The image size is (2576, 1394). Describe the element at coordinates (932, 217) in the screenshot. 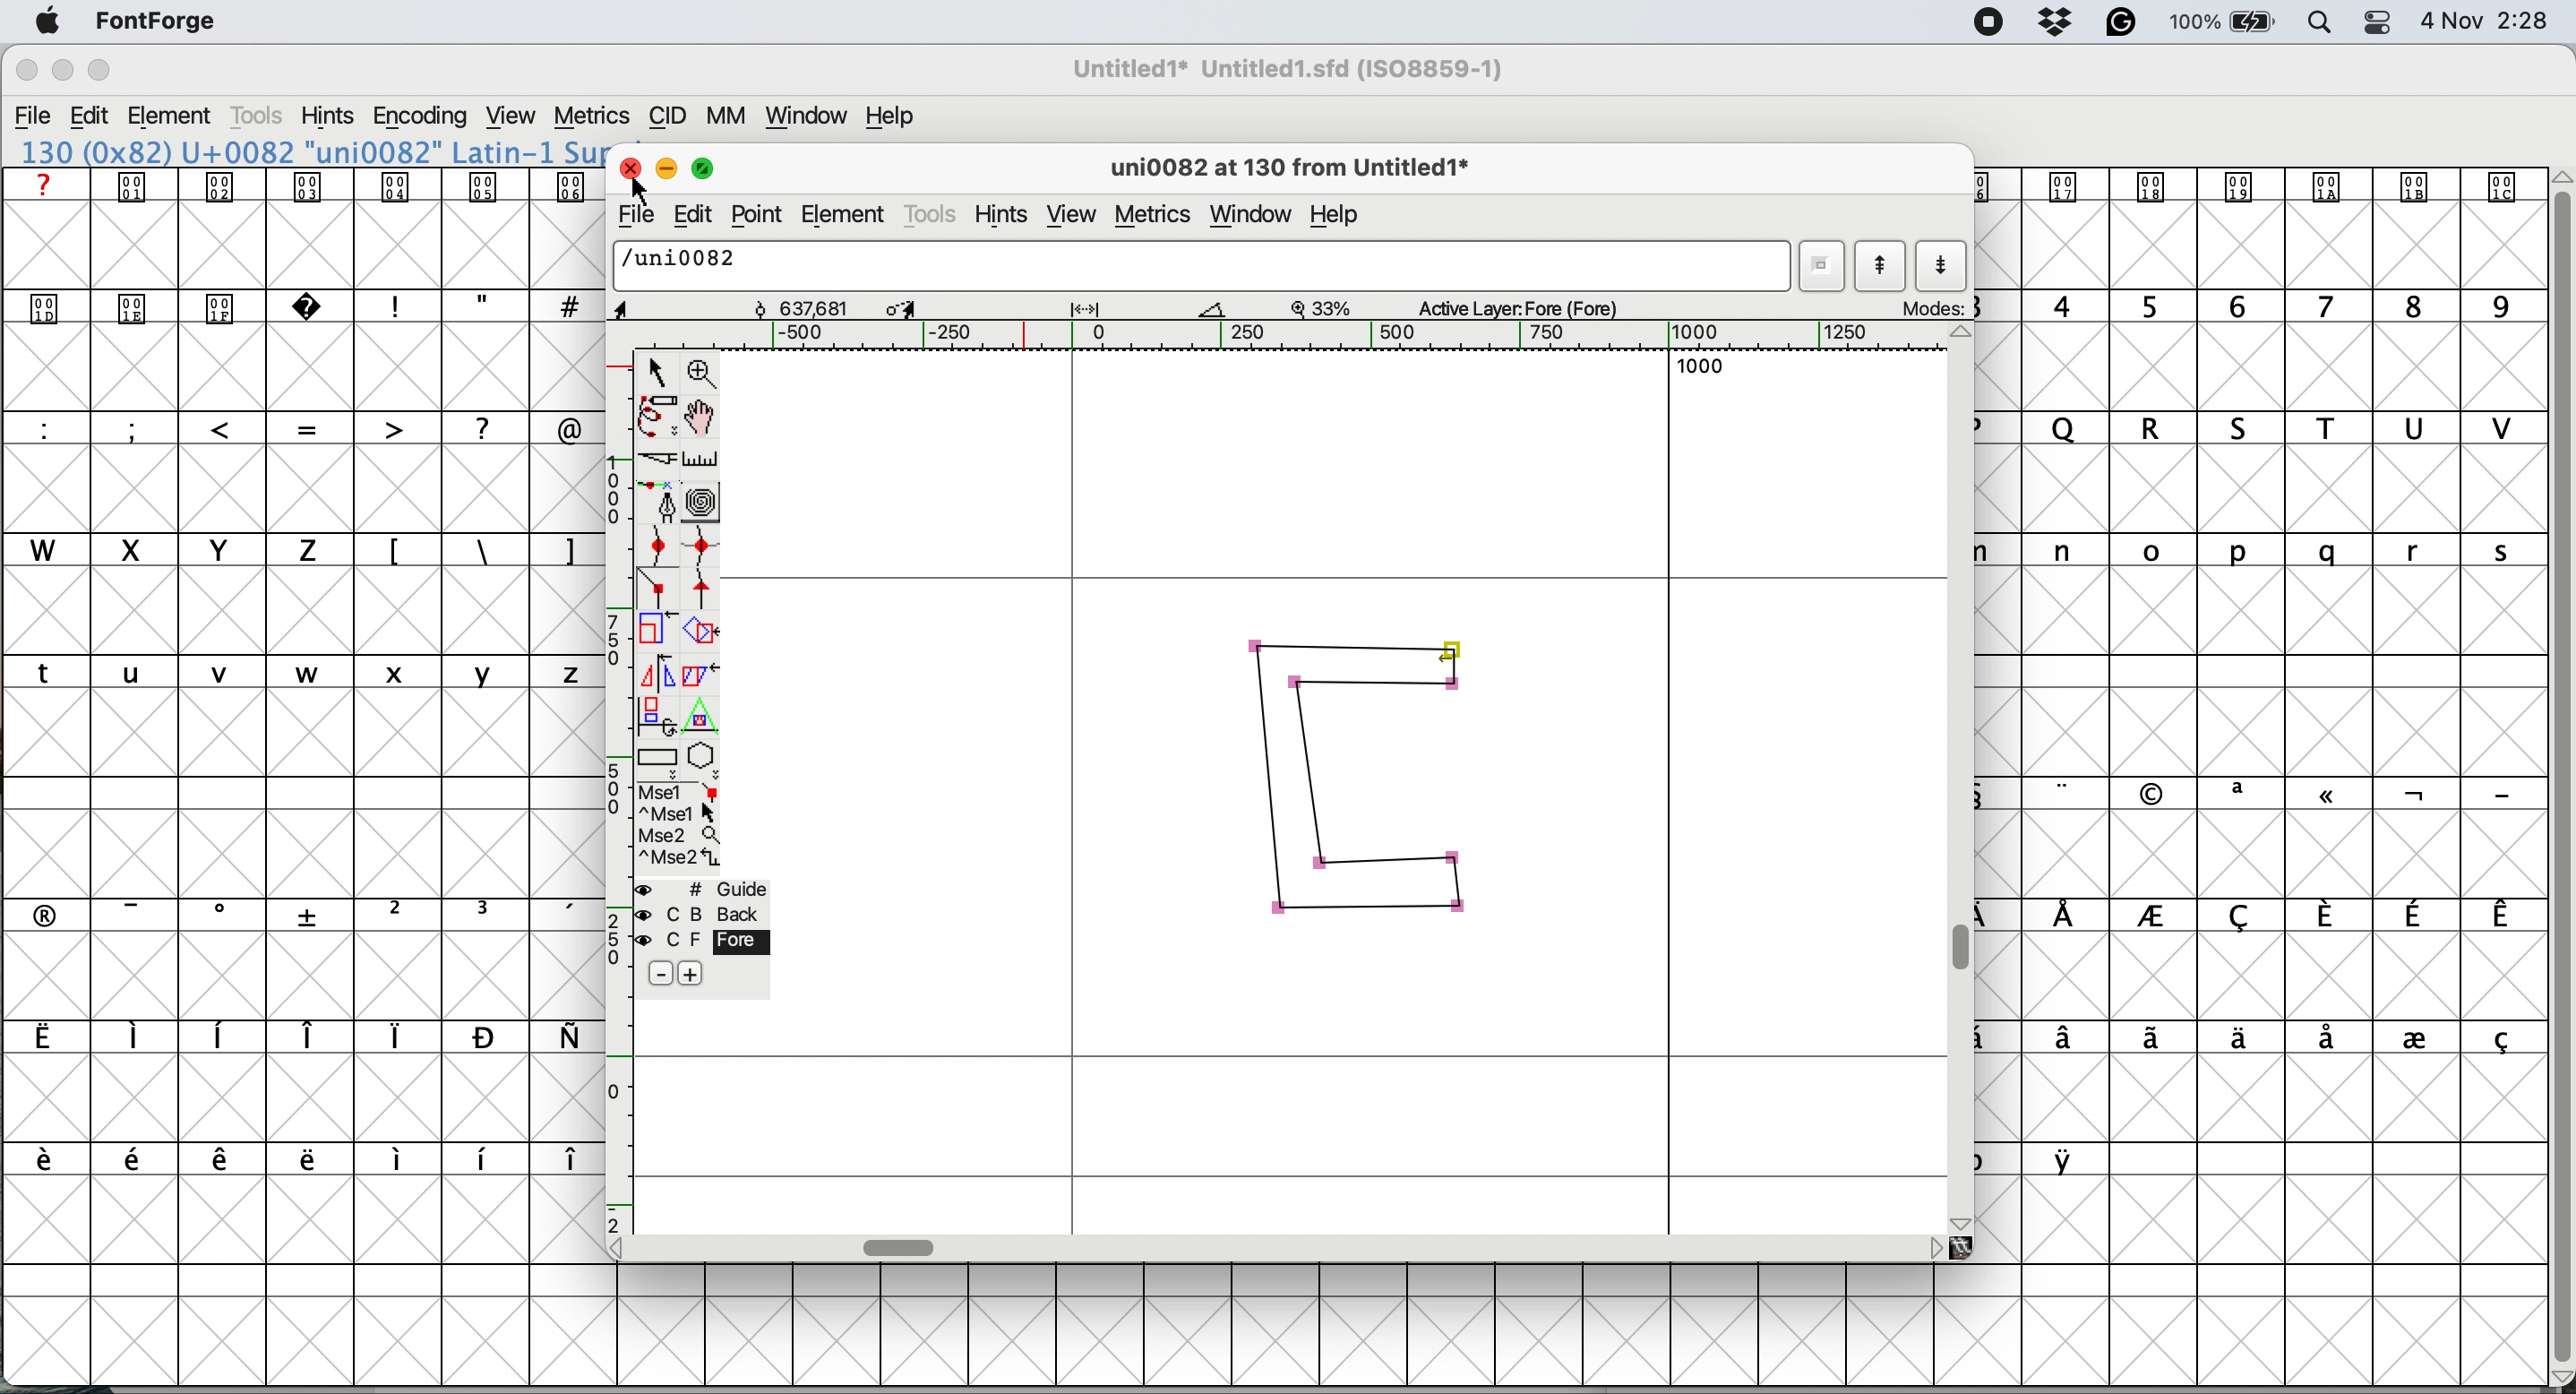

I see `tools` at that location.